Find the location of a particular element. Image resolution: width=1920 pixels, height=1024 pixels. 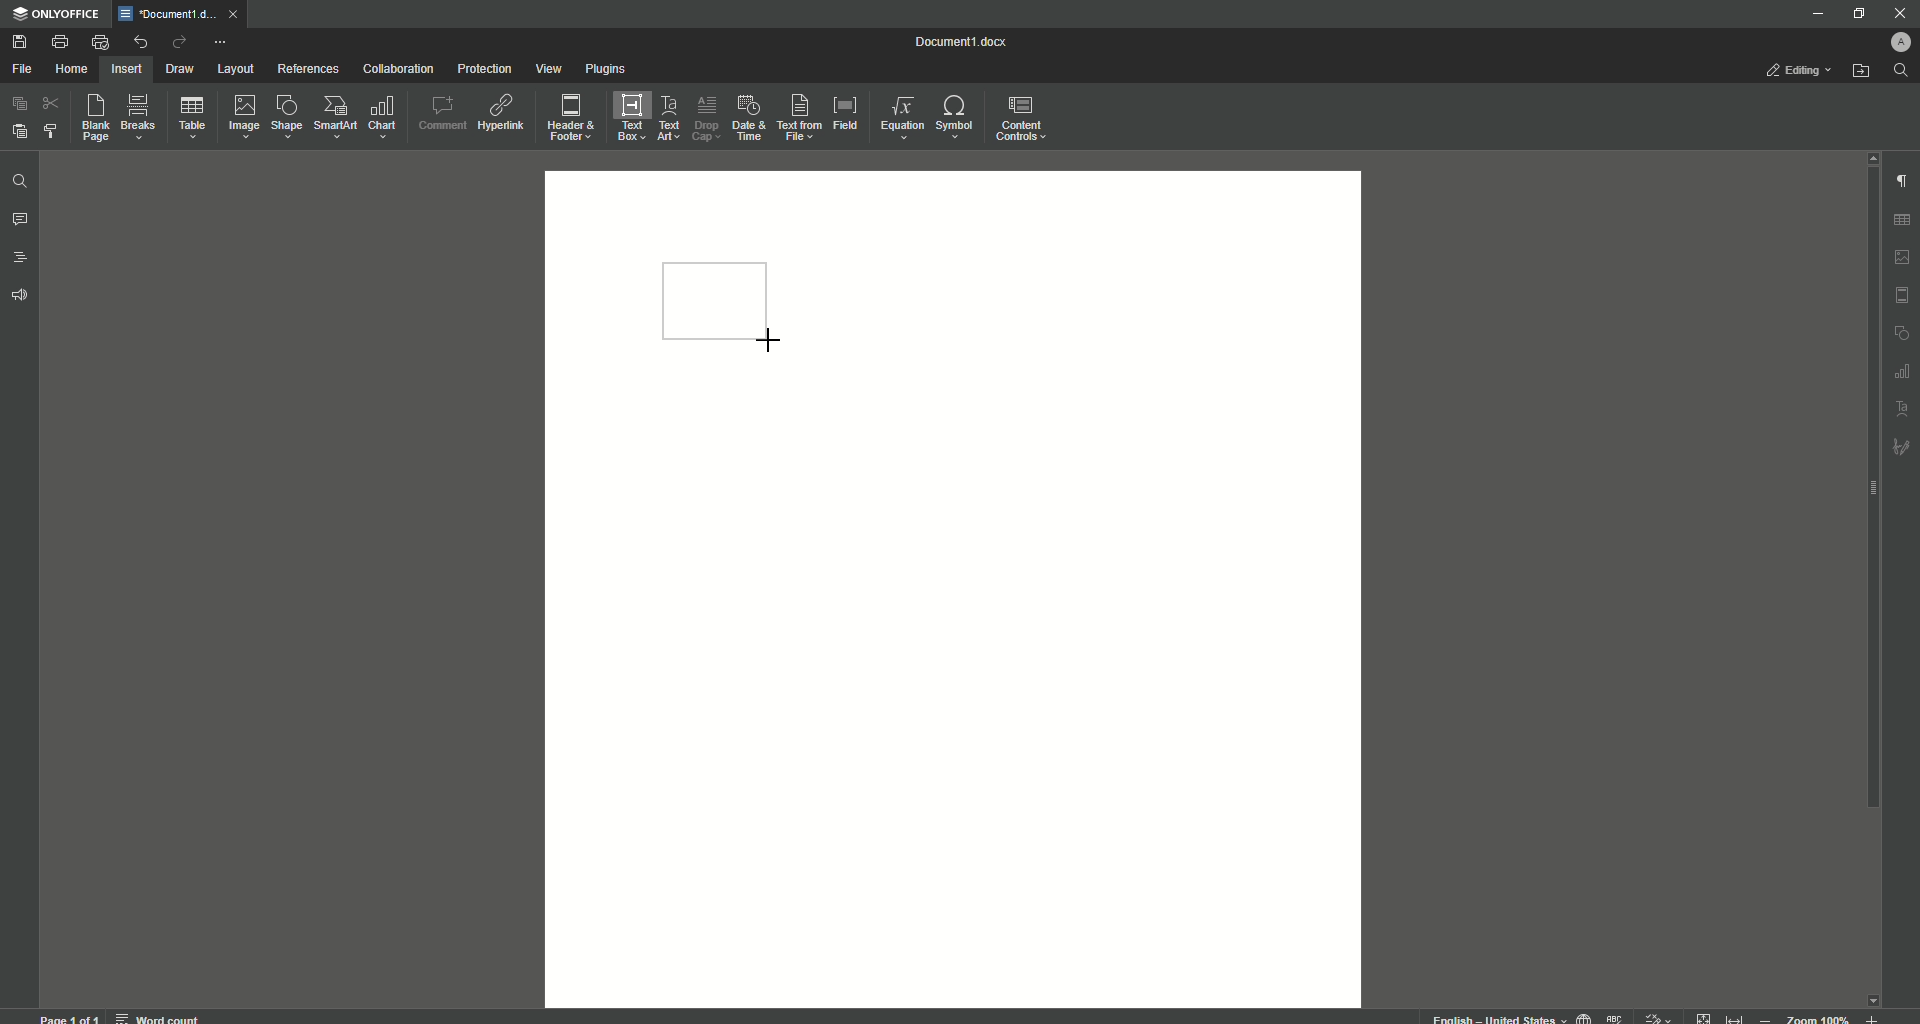

Equation is located at coordinates (897, 115).